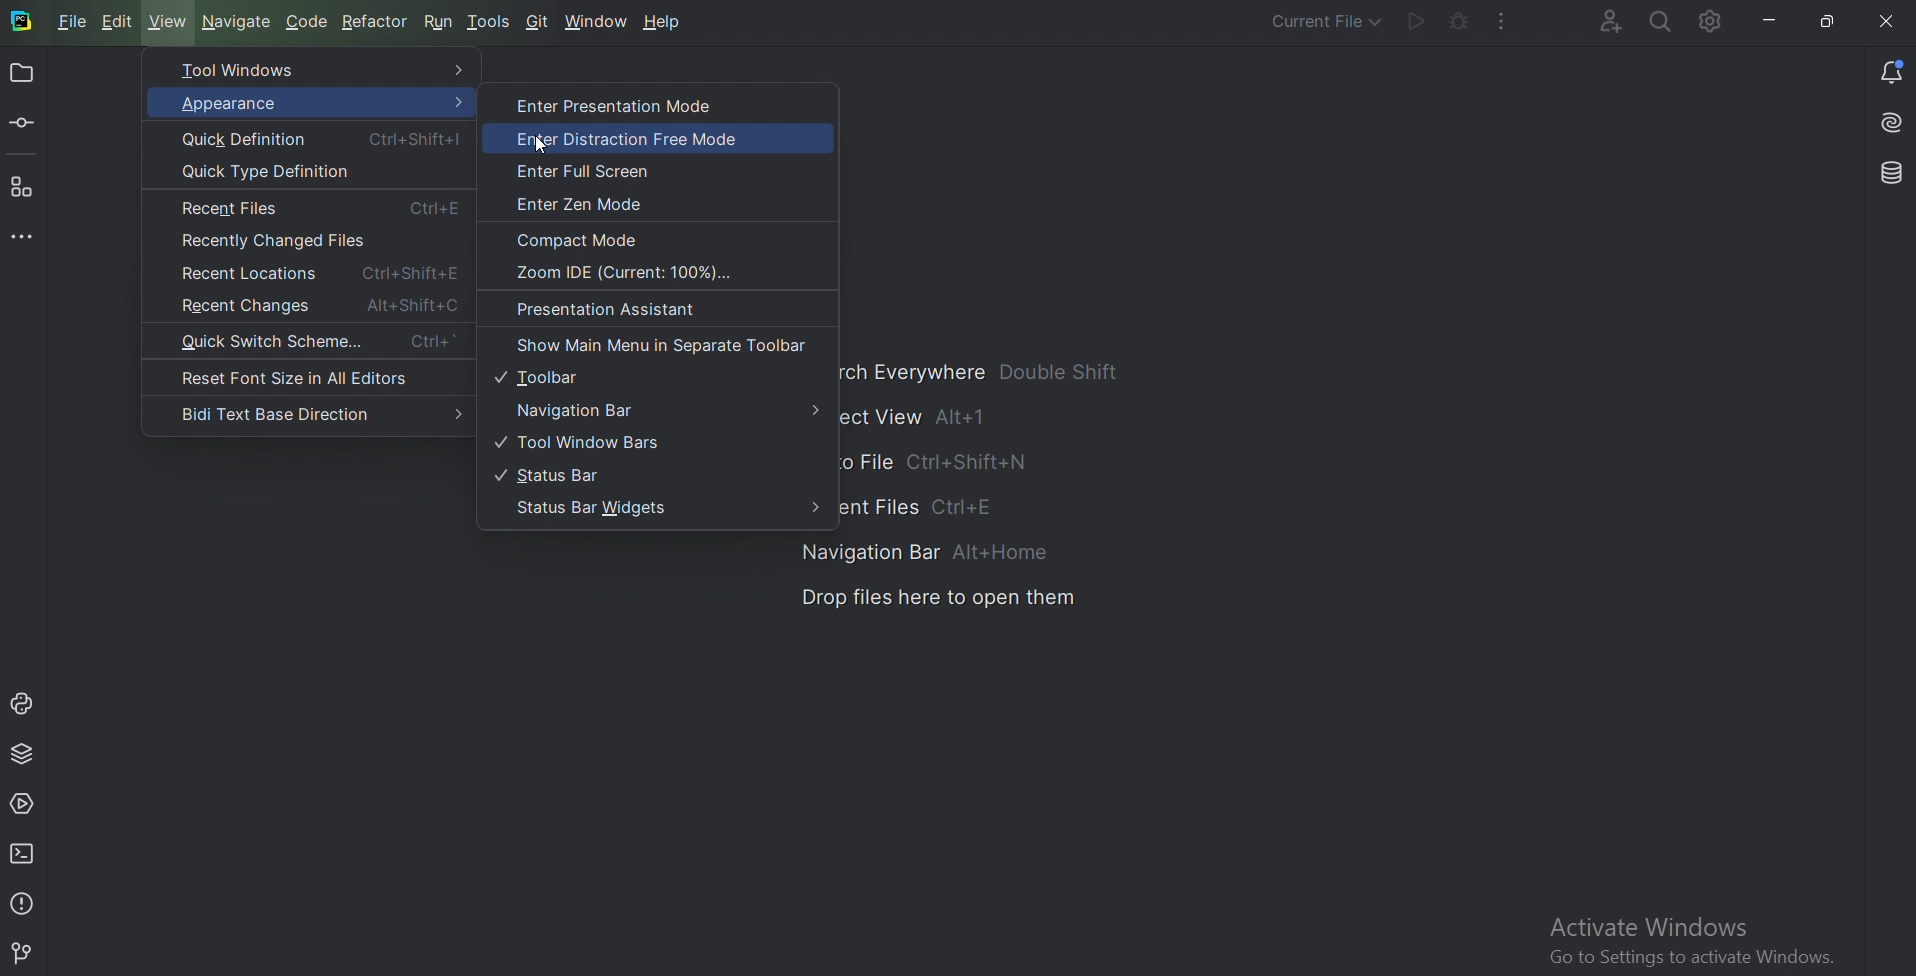 This screenshot has height=976, width=1916. What do you see at coordinates (25, 123) in the screenshot?
I see `commit` at bounding box center [25, 123].